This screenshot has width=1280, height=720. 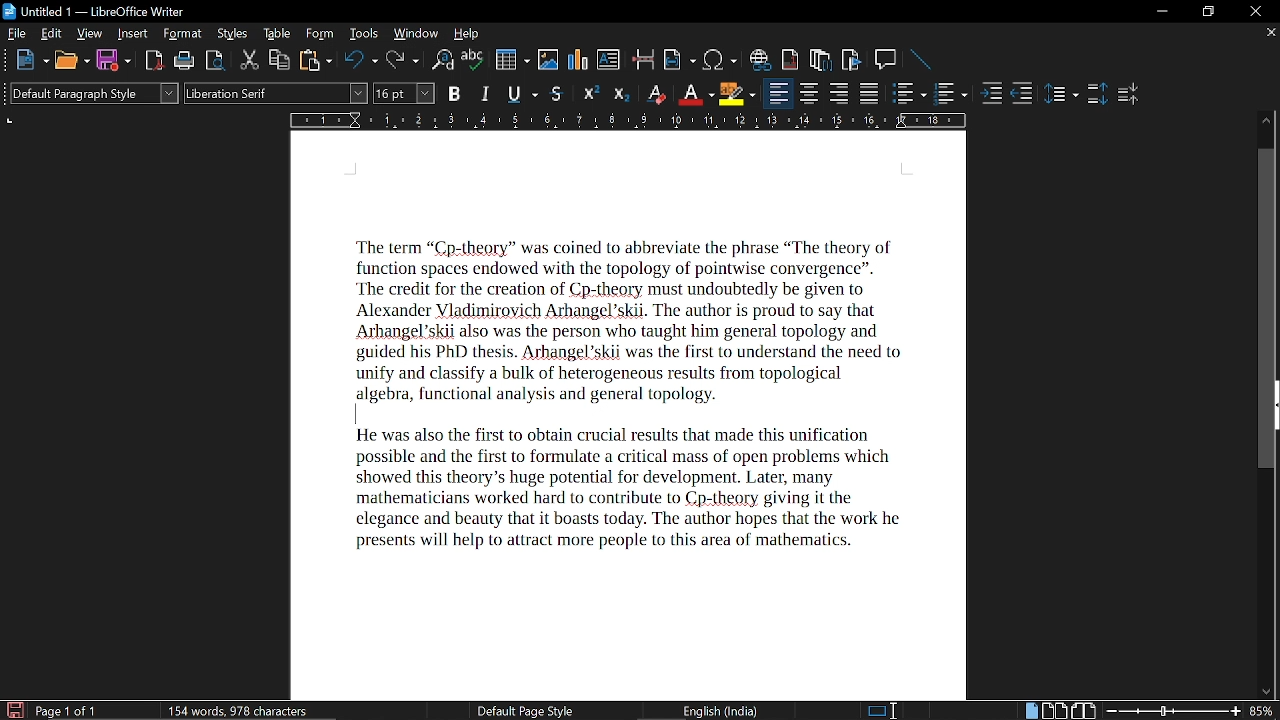 I want to click on Line, so click(x=921, y=59).